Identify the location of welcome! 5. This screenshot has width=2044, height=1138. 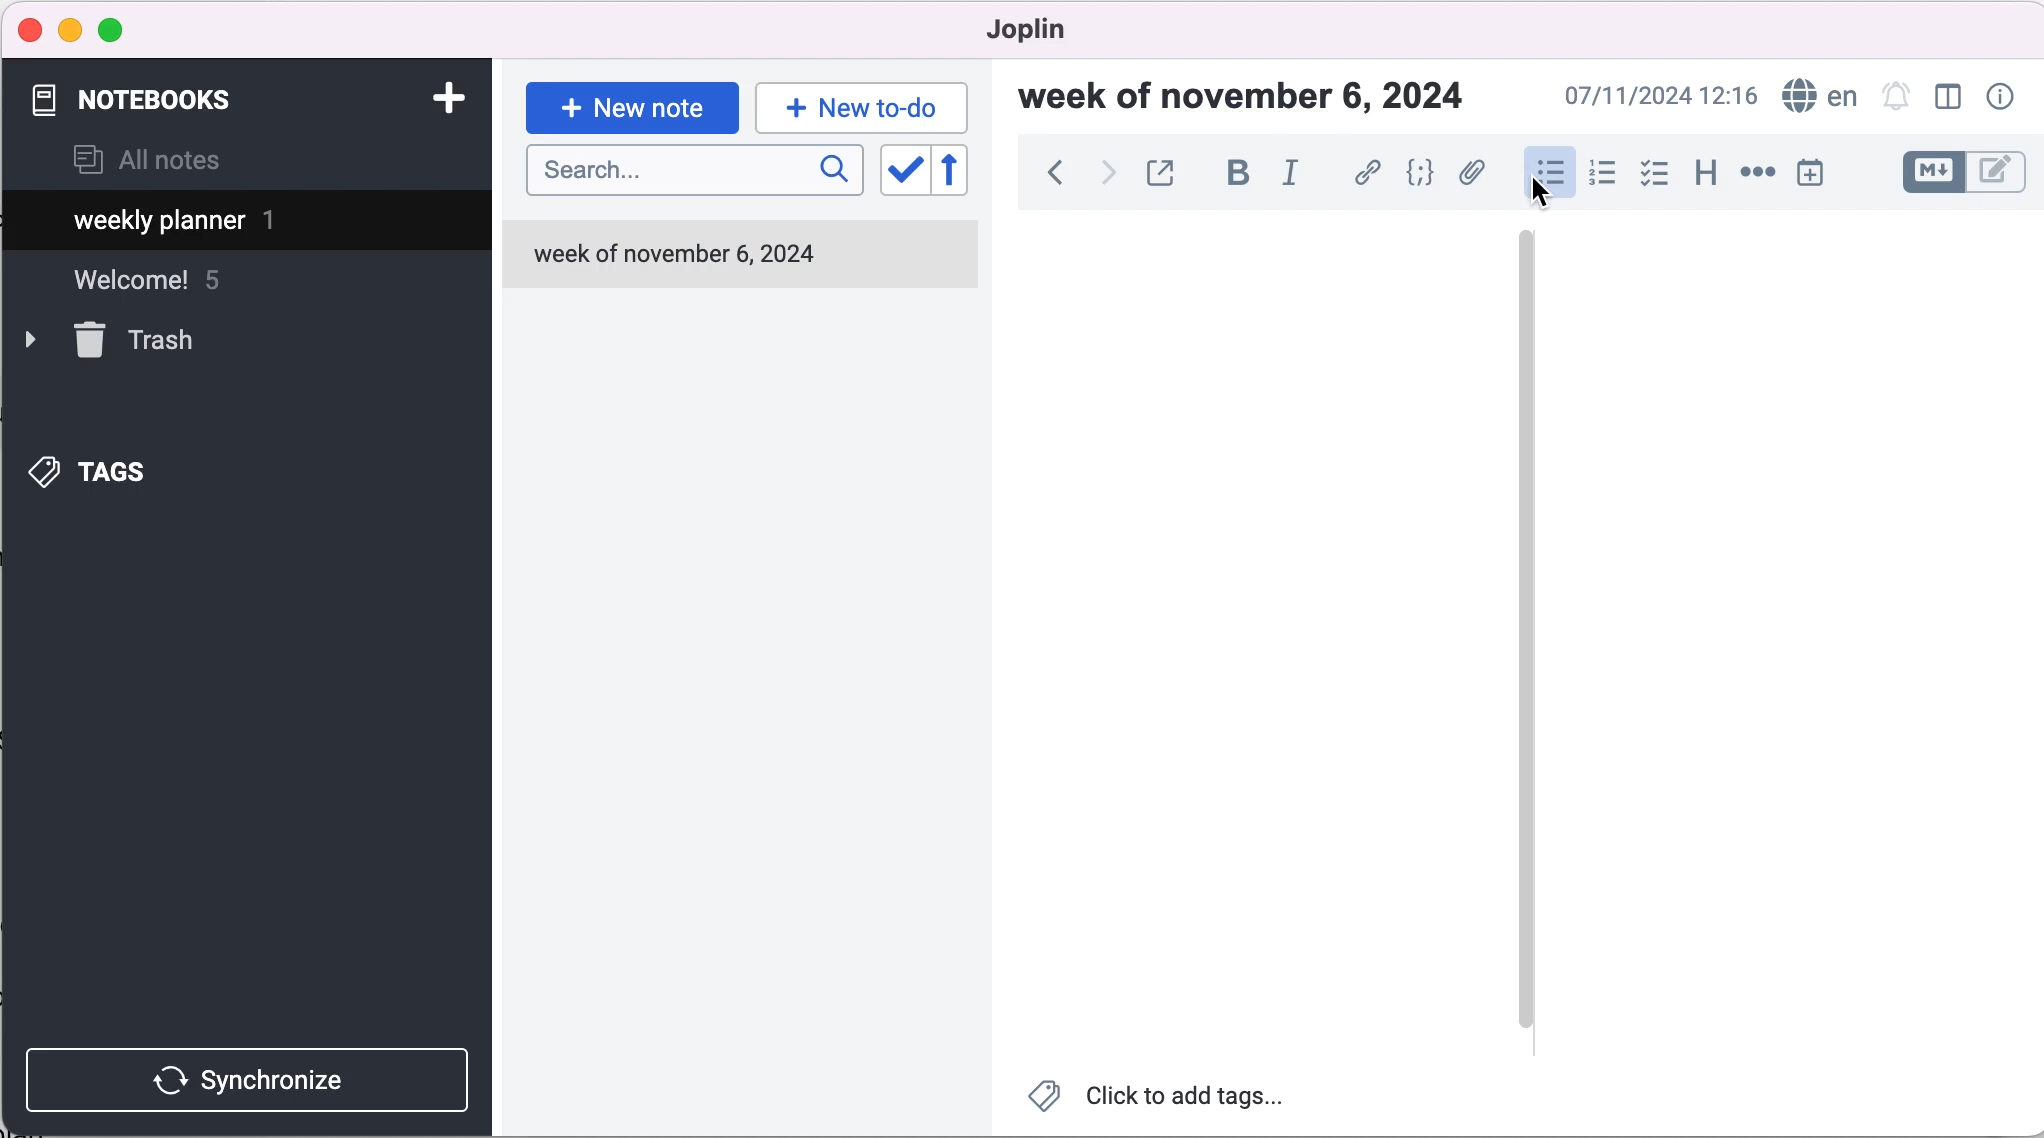
(172, 289).